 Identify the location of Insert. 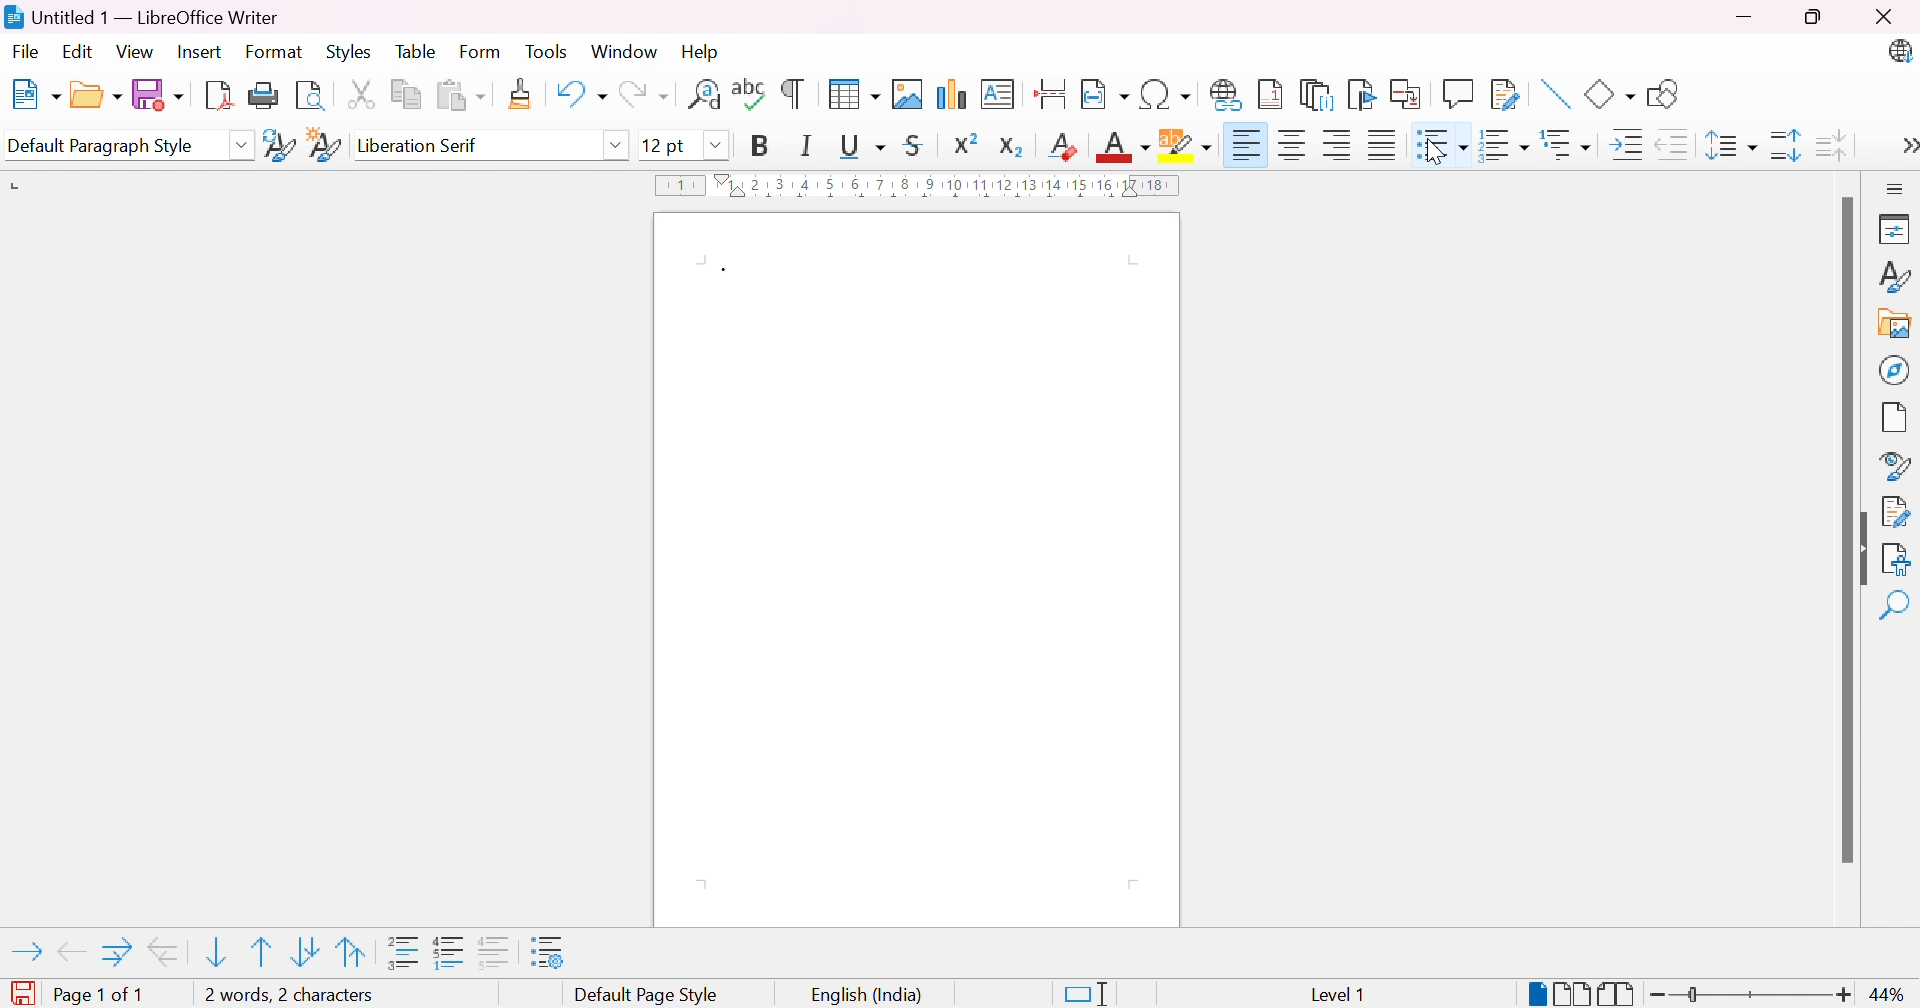
(198, 53).